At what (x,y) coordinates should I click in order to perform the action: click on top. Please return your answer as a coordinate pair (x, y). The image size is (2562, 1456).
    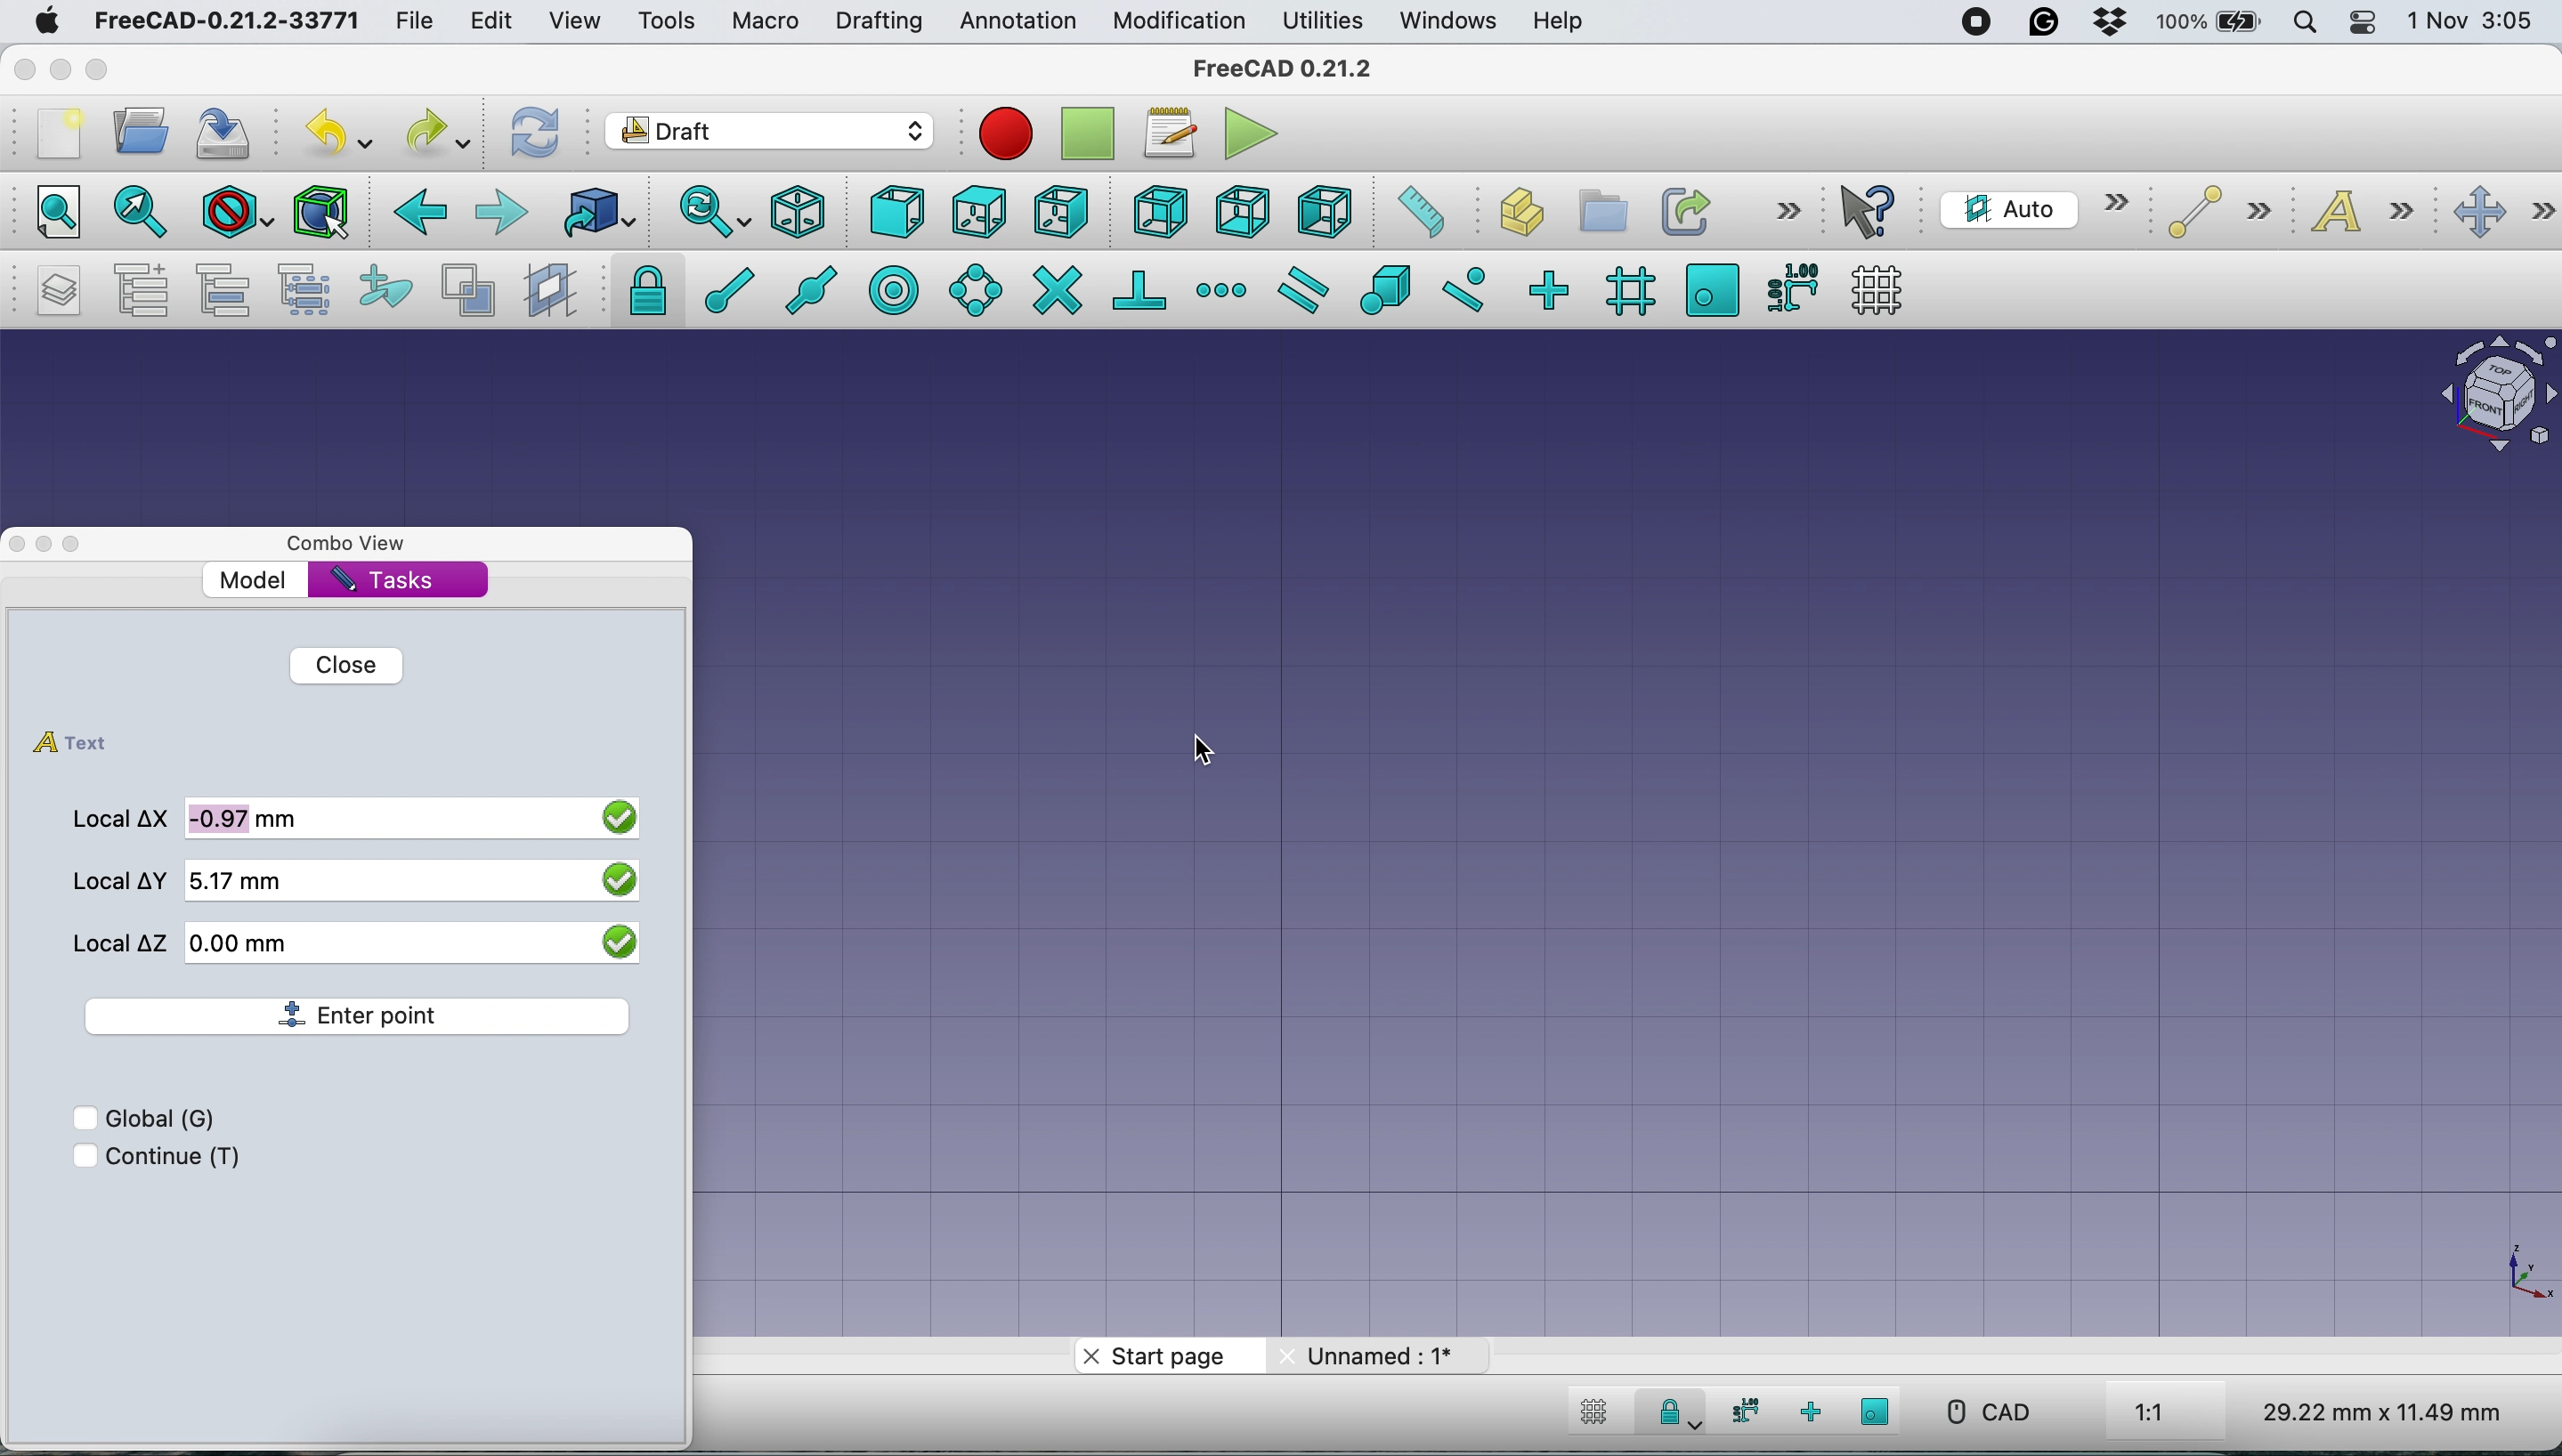
    Looking at the image, I should click on (979, 210).